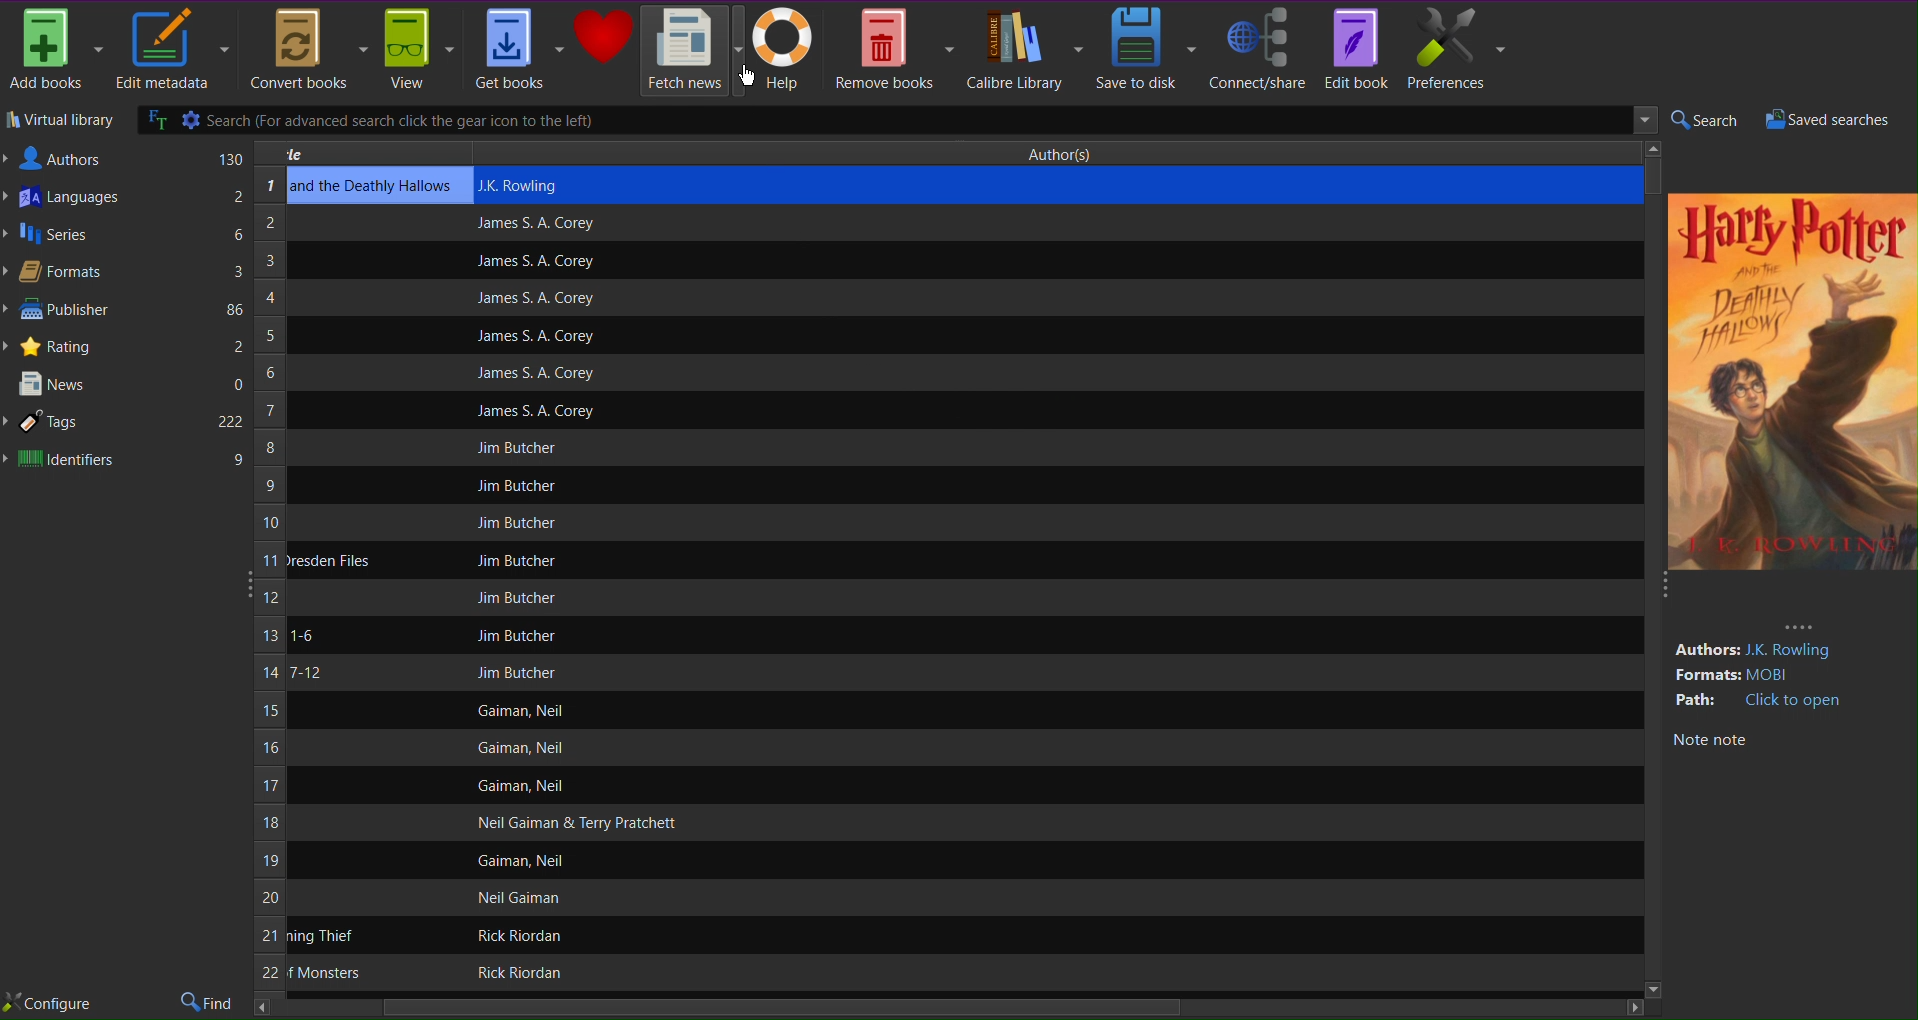  Describe the element at coordinates (840, 120) in the screenshot. I see `Search (For advanced search click the gear icon to the left)` at that location.